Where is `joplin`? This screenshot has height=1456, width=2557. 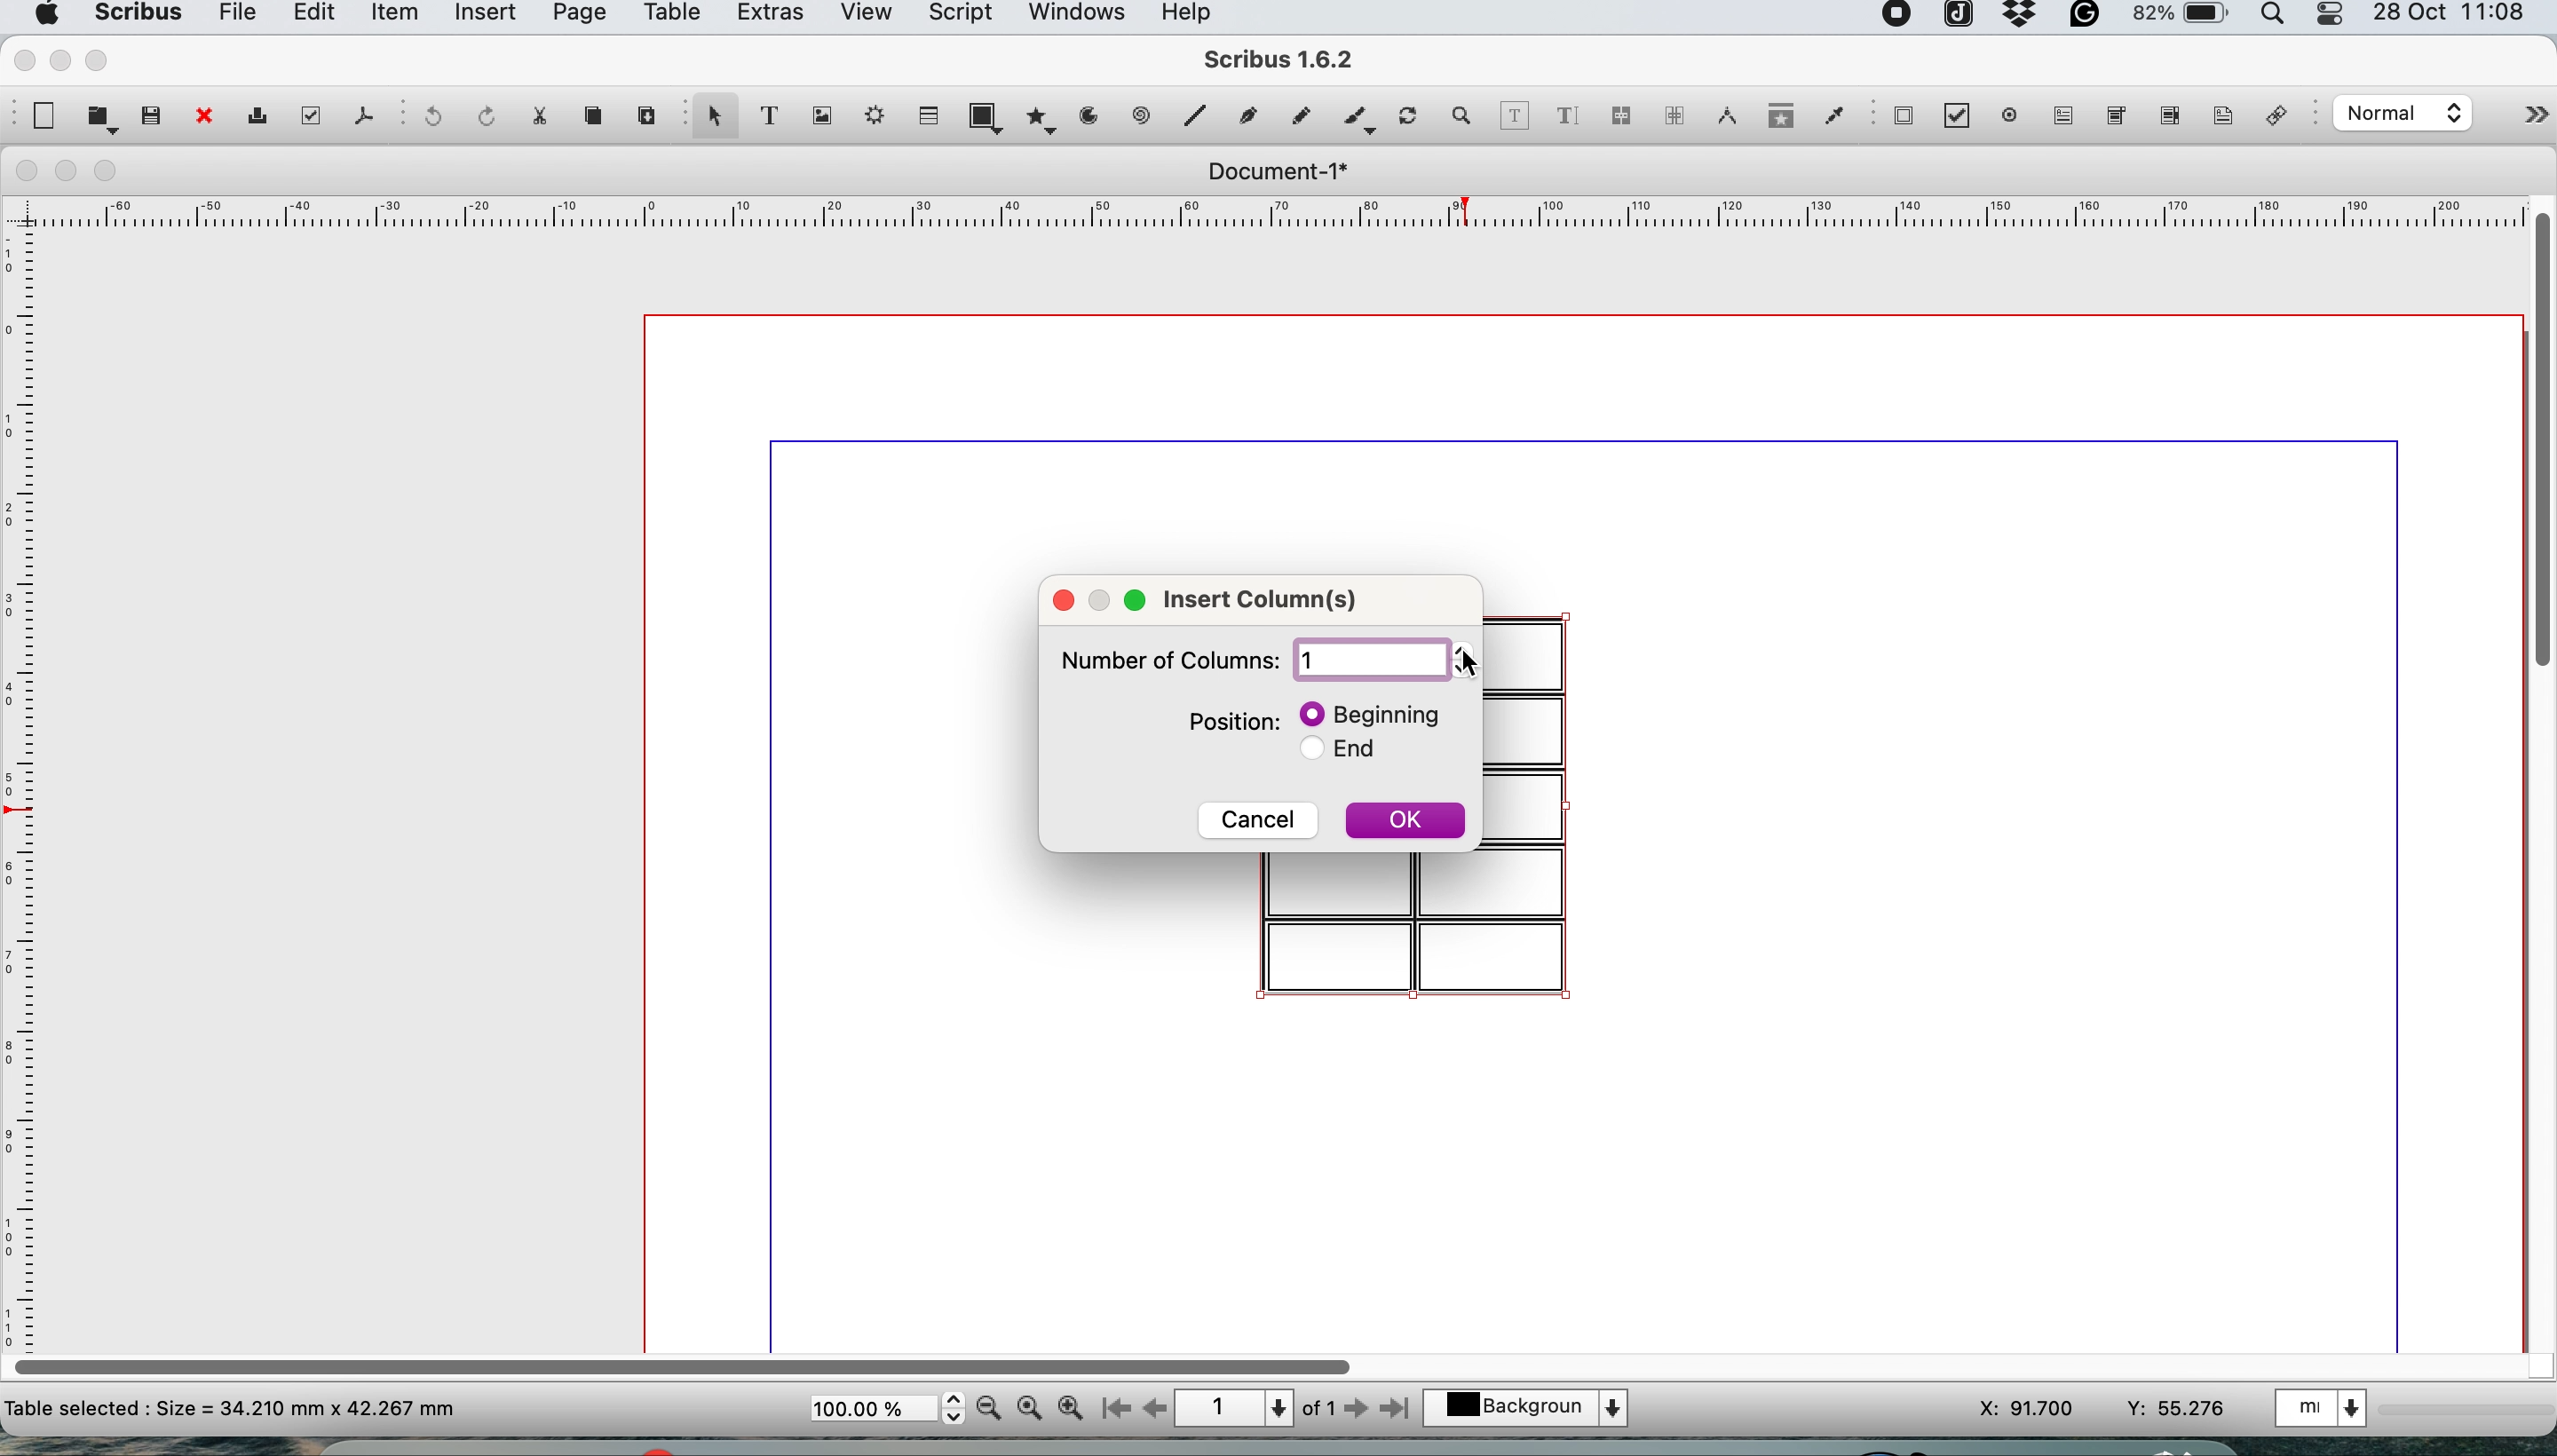 joplin is located at coordinates (1956, 18).